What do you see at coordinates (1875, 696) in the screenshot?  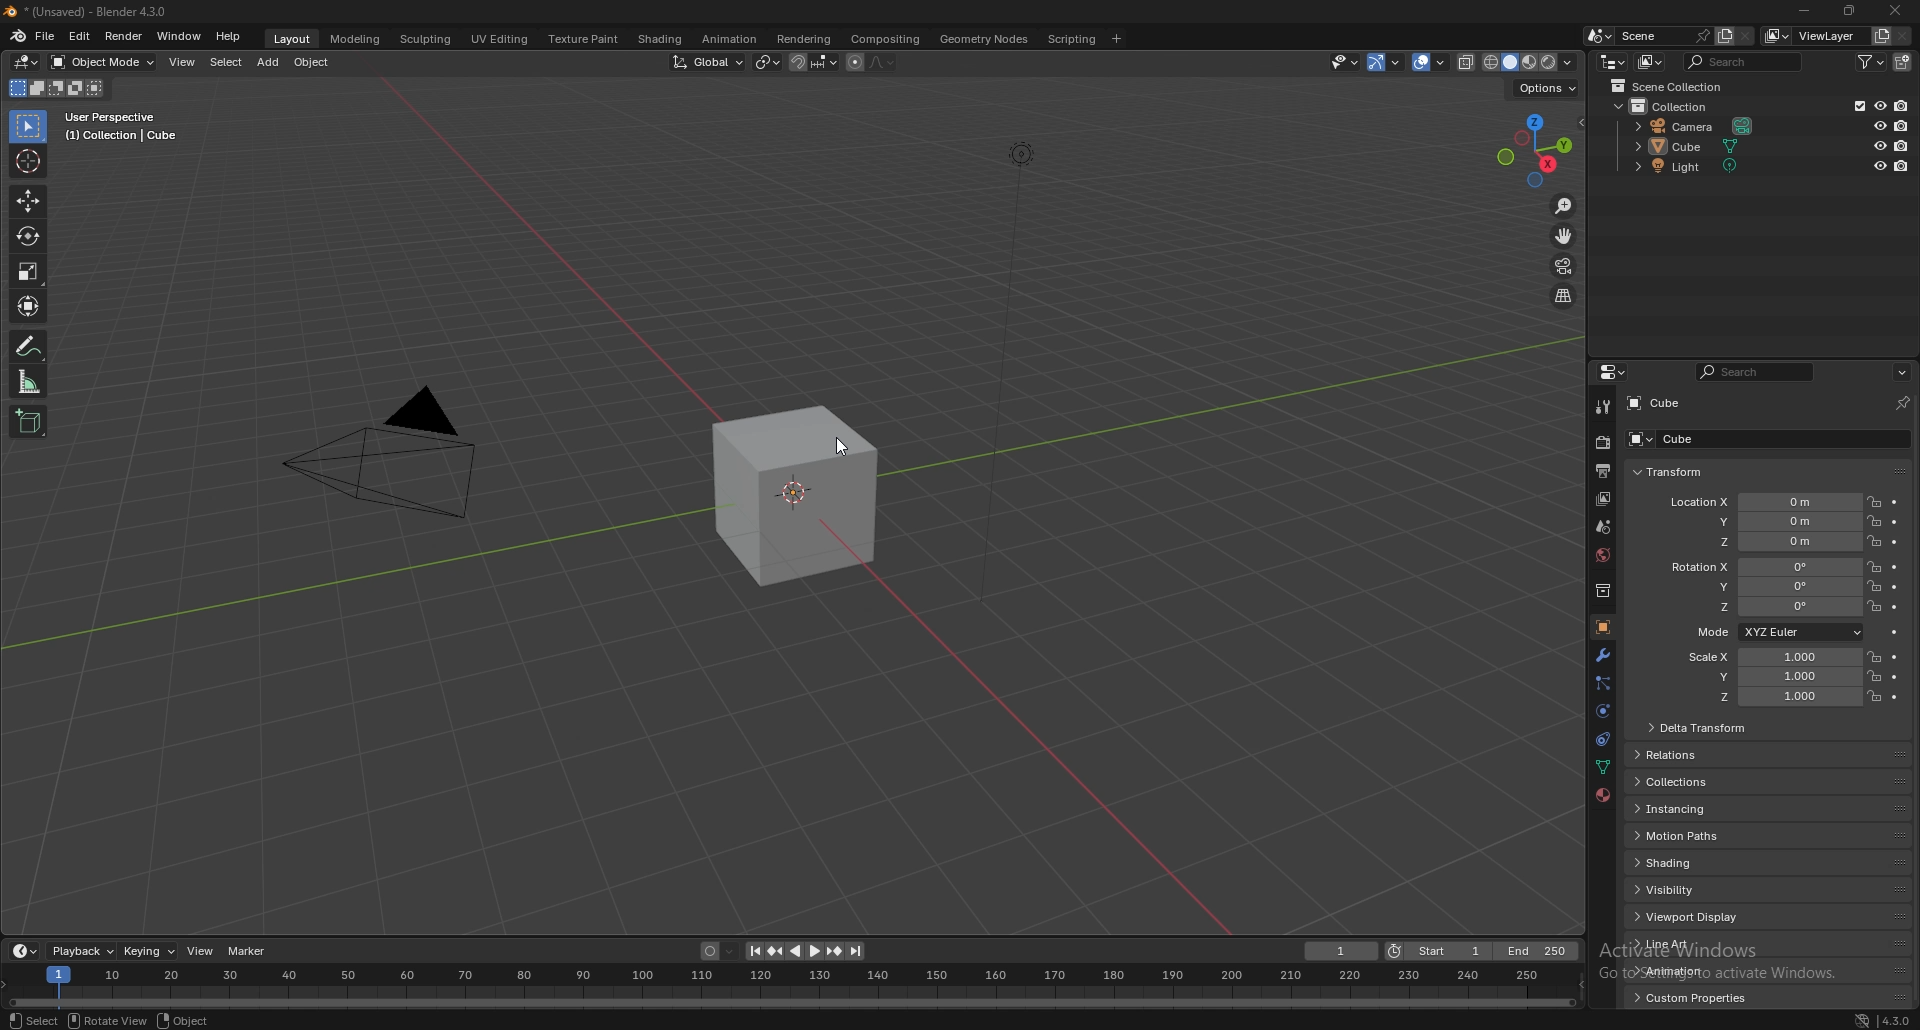 I see `lock` at bounding box center [1875, 696].